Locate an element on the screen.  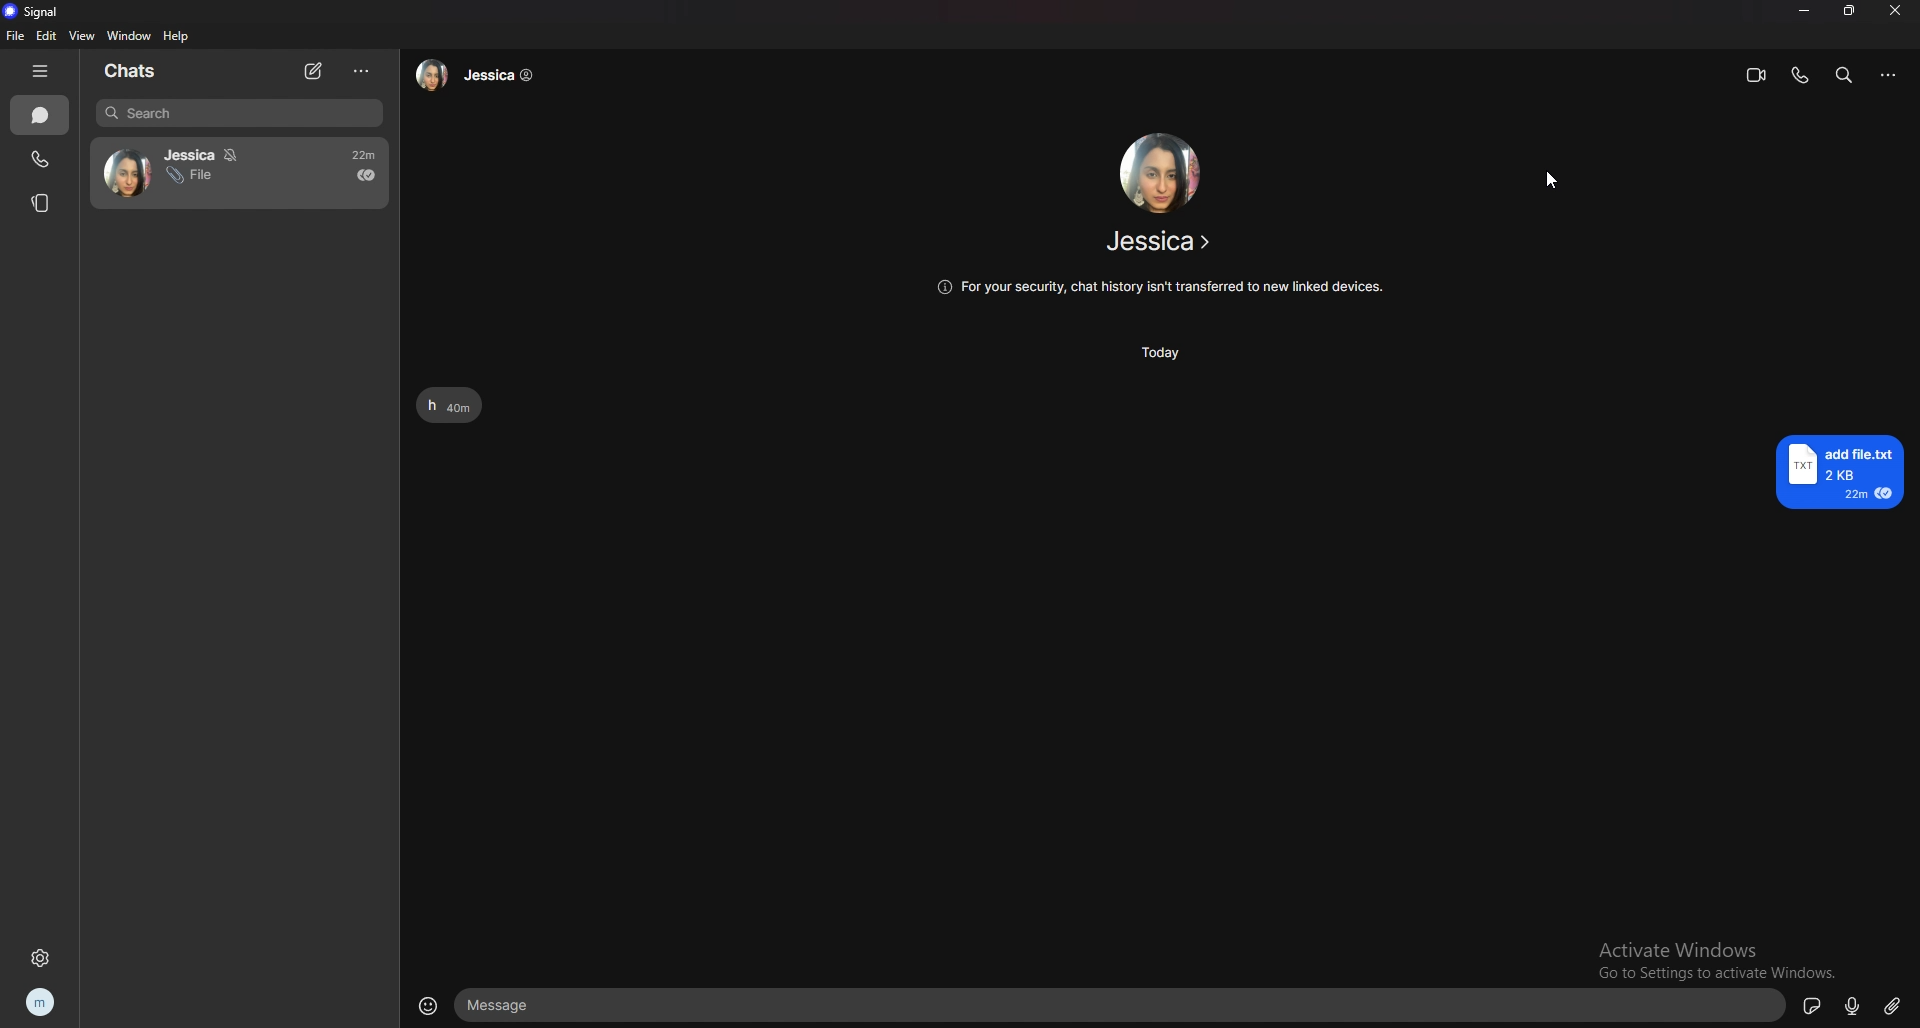
avatar is located at coordinates (123, 170).